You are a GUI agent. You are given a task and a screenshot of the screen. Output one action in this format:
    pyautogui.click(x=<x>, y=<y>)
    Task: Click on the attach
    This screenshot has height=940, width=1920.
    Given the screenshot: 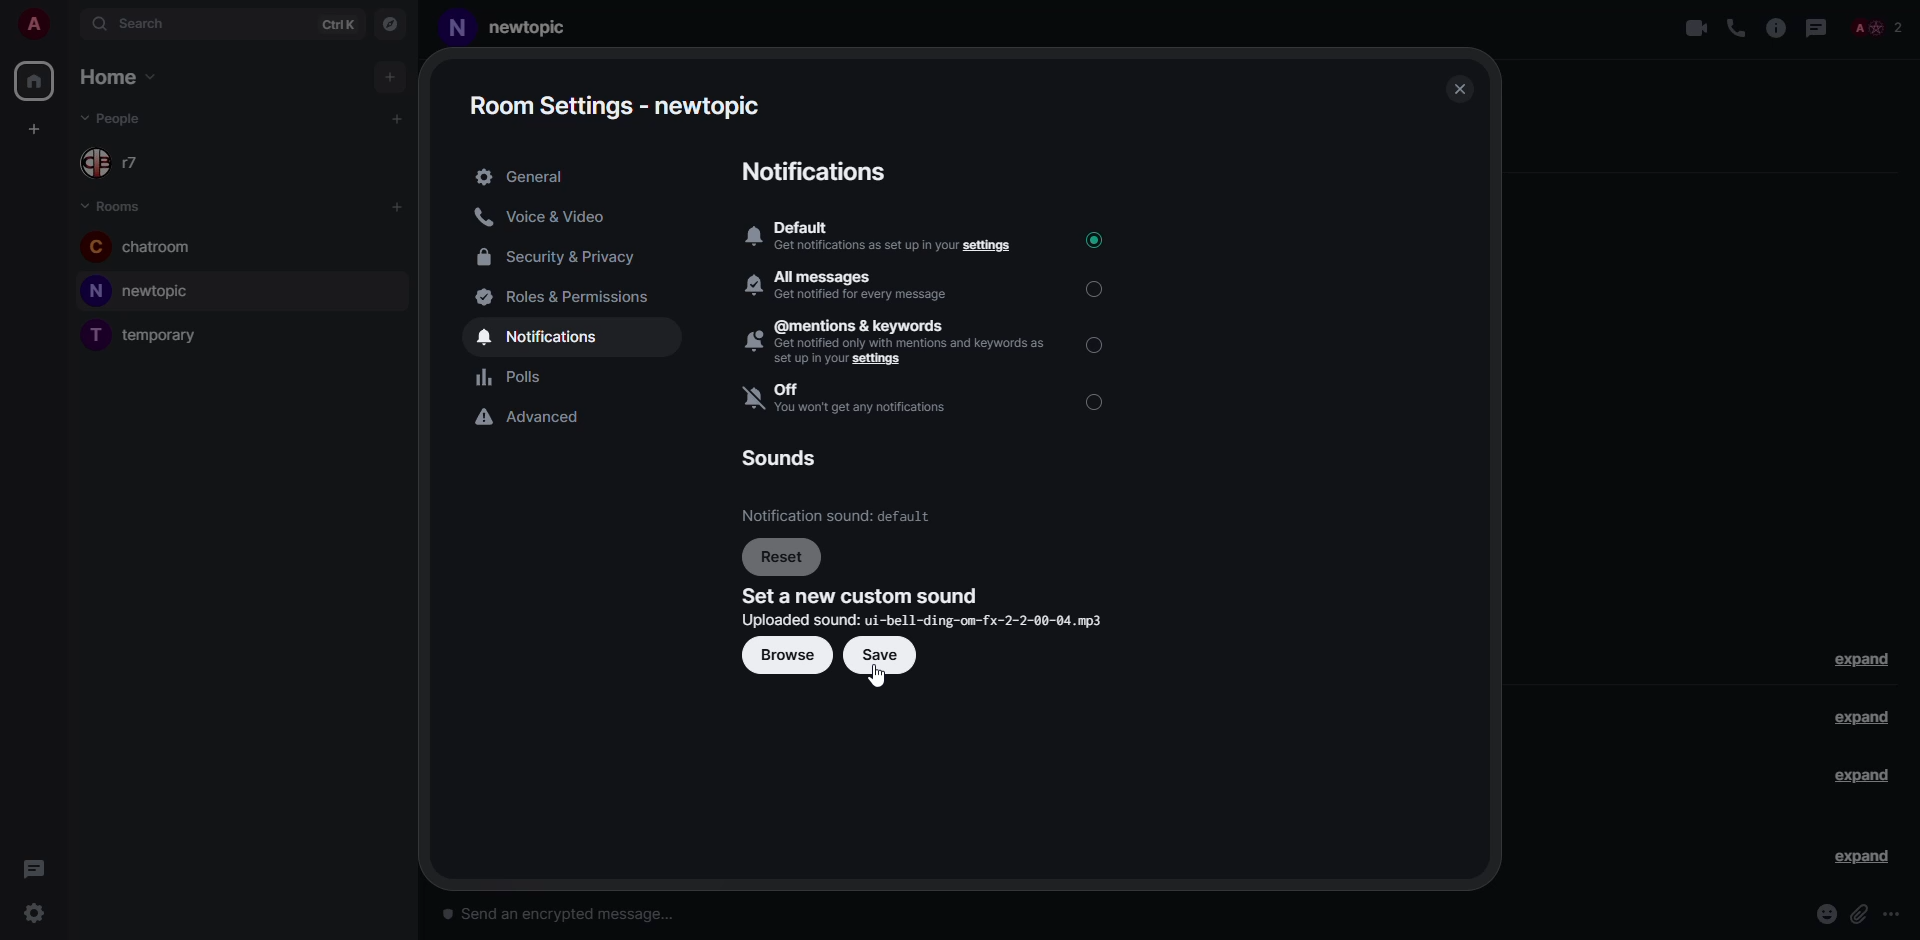 What is the action you would take?
    pyautogui.click(x=1860, y=914)
    